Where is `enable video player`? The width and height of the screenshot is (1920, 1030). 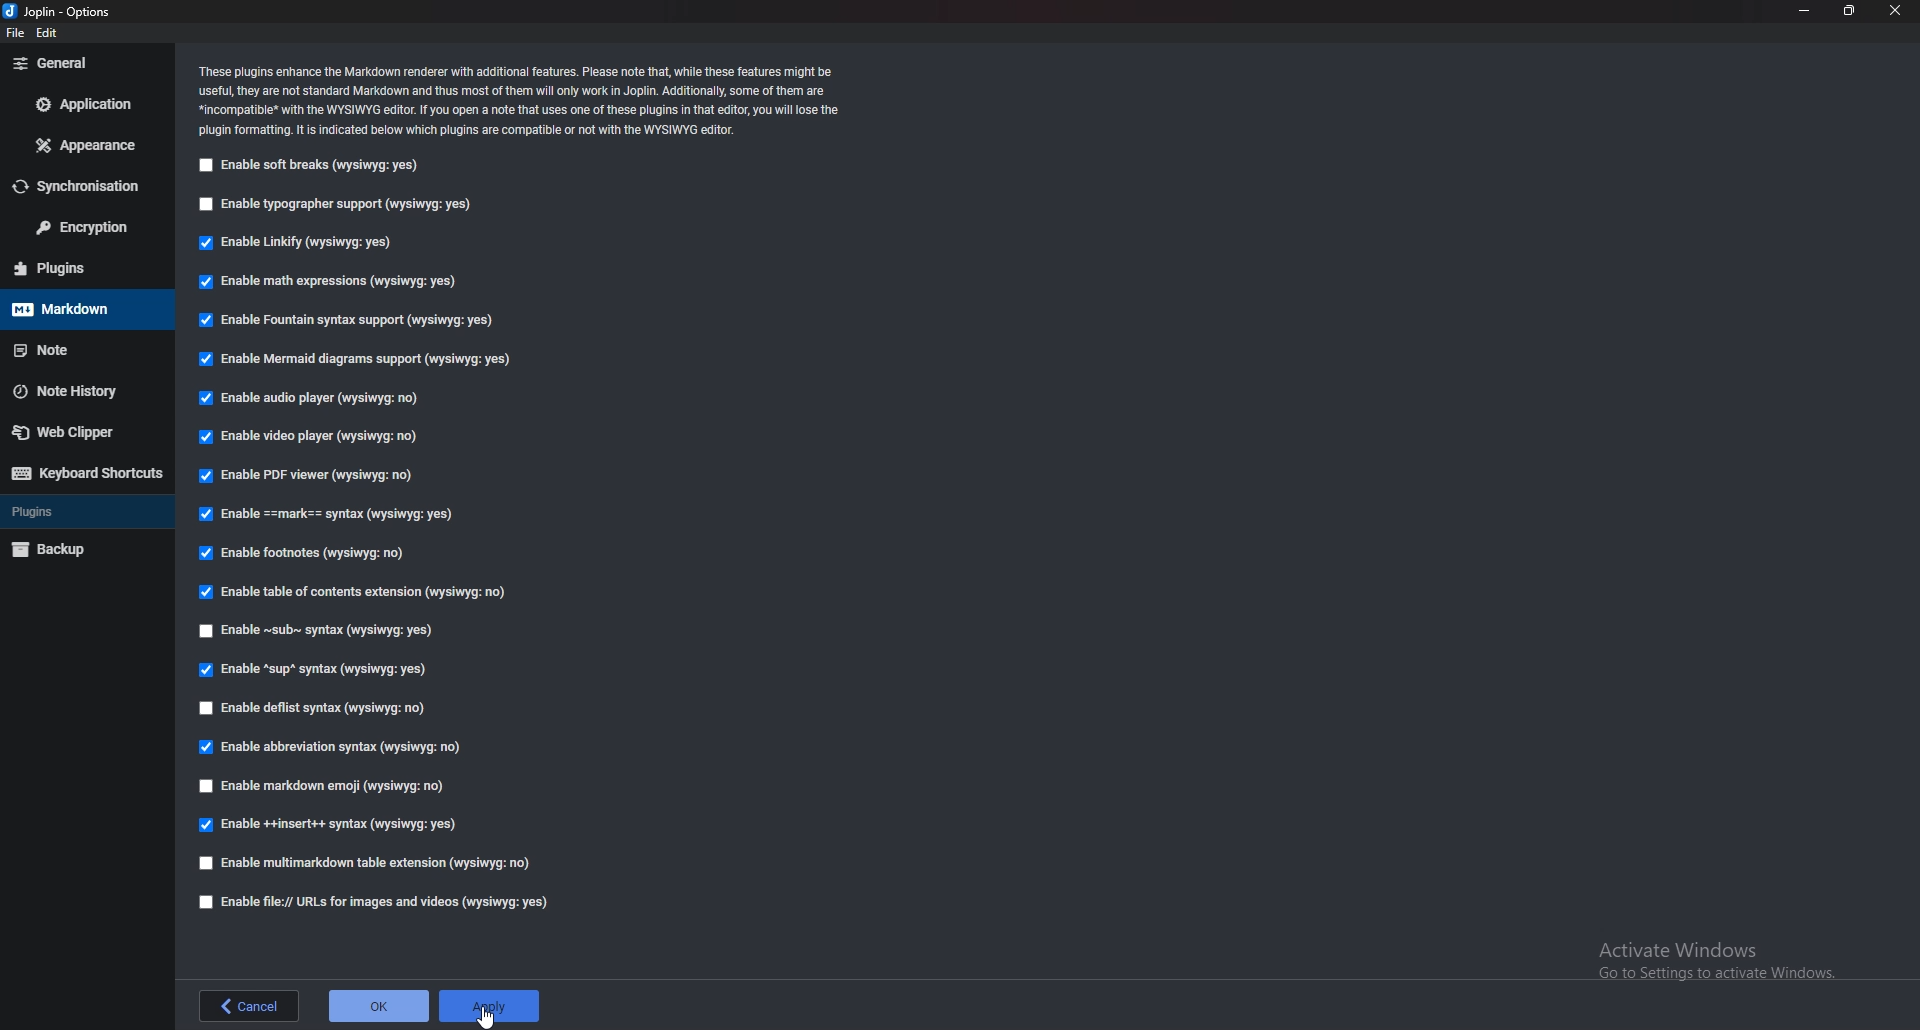
enable video player is located at coordinates (307, 435).